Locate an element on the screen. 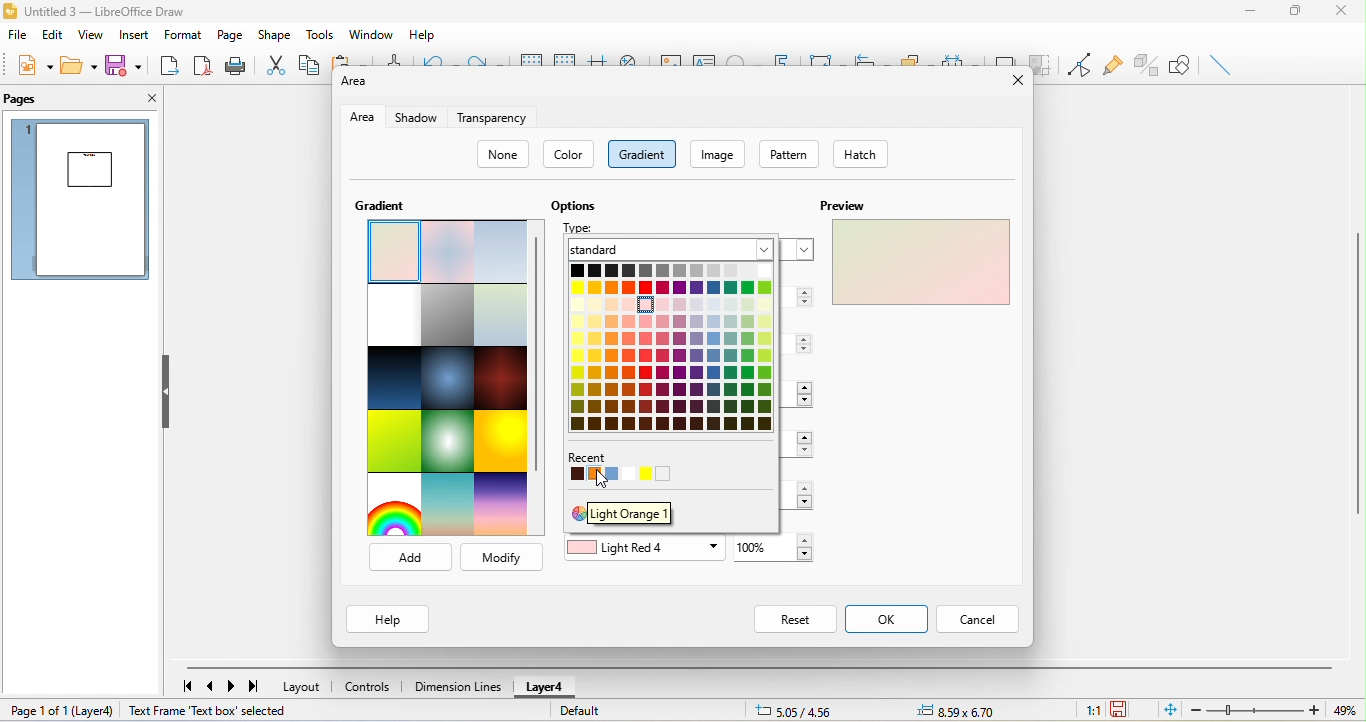 This screenshot has width=1366, height=722. layer 4 is located at coordinates (97, 711).